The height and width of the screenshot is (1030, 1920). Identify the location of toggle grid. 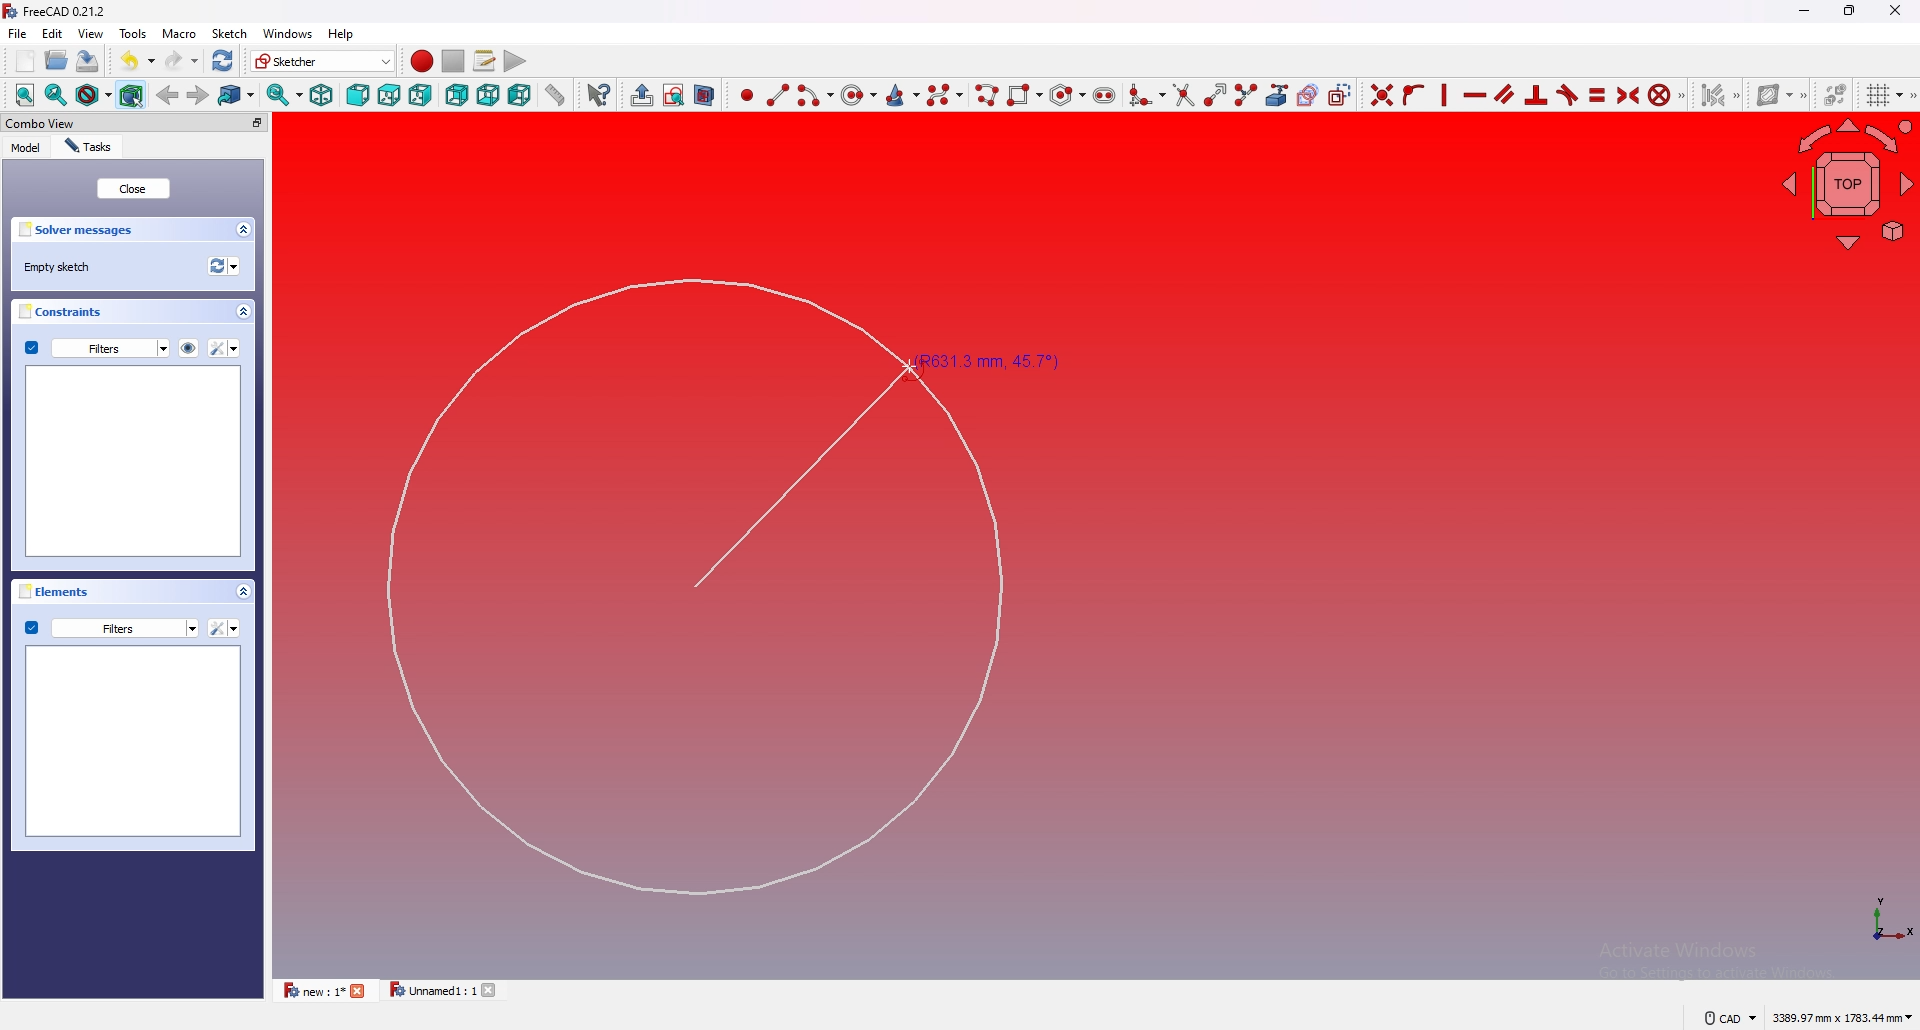
(1888, 95).